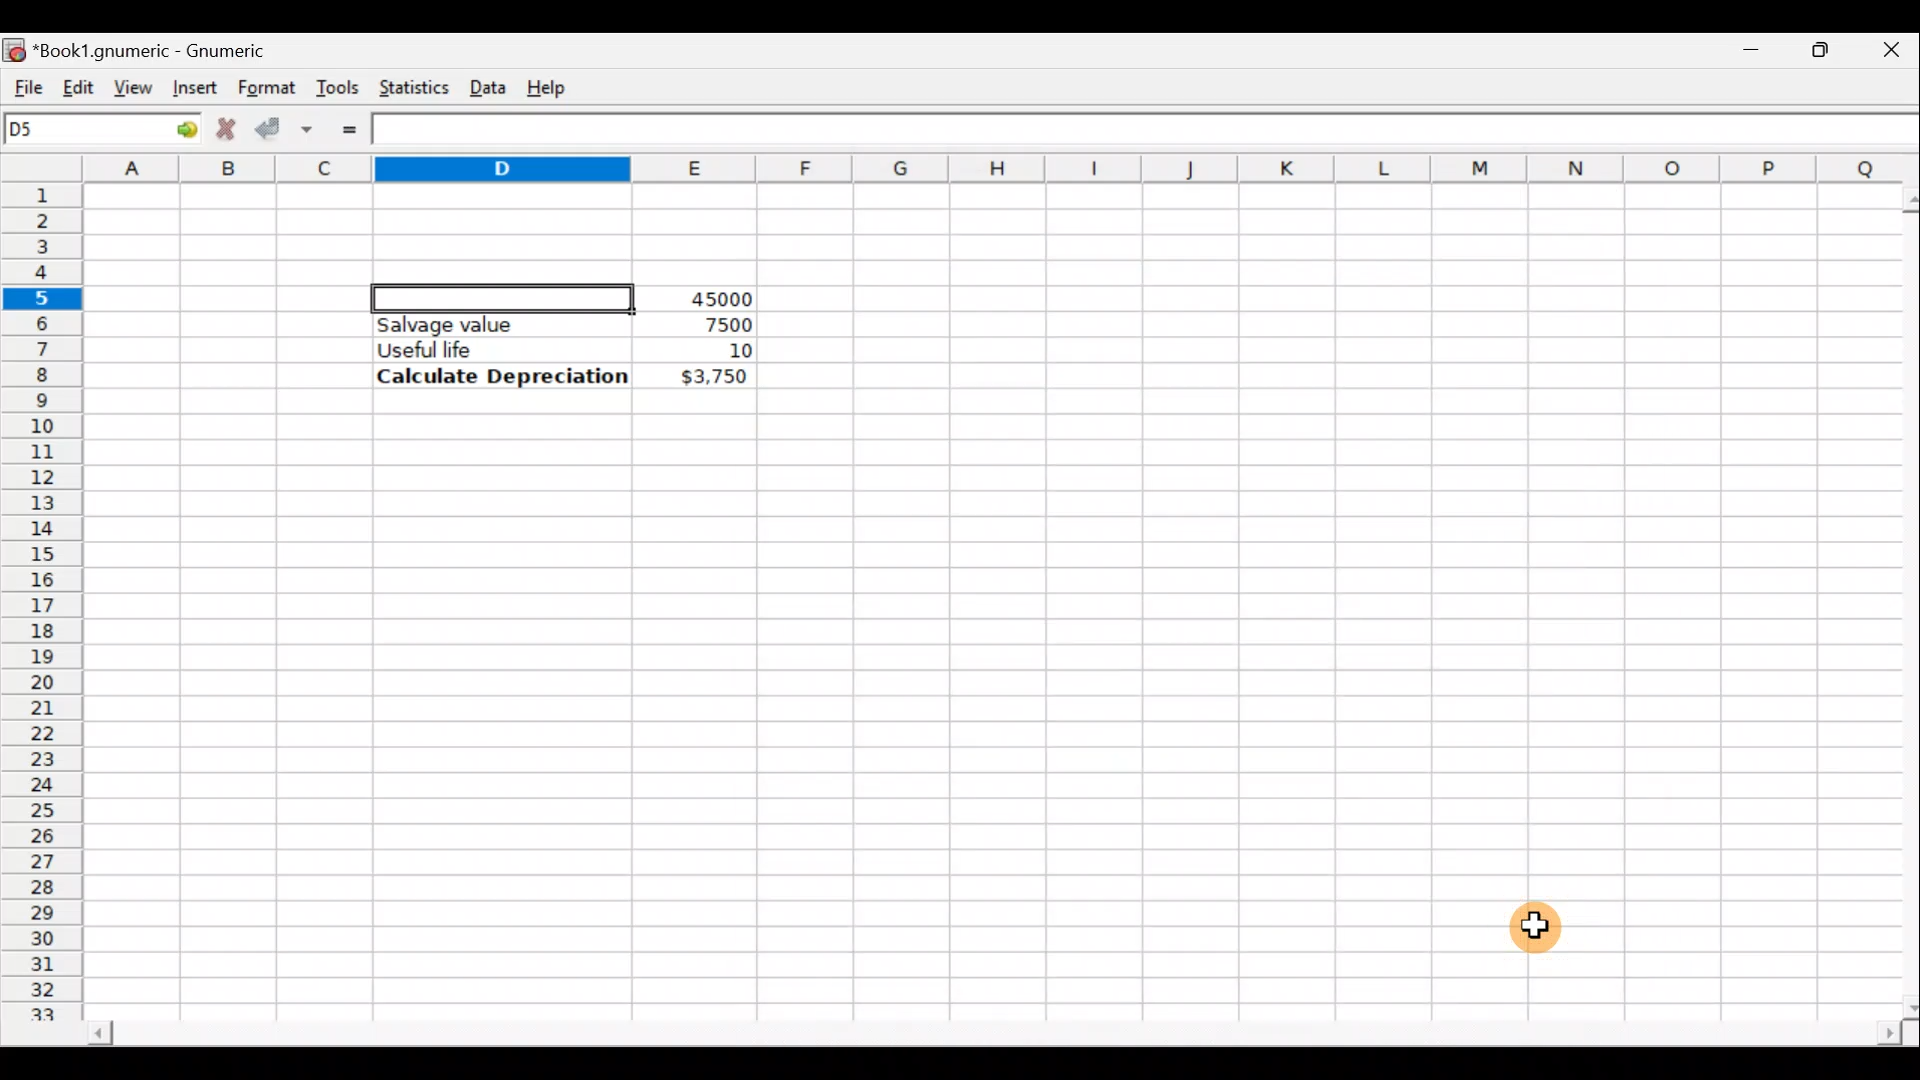 This screenshot has height=1080, width=1920. Describe the element at coordinates (134, 86) in the screenshot. I see `View` at that location.